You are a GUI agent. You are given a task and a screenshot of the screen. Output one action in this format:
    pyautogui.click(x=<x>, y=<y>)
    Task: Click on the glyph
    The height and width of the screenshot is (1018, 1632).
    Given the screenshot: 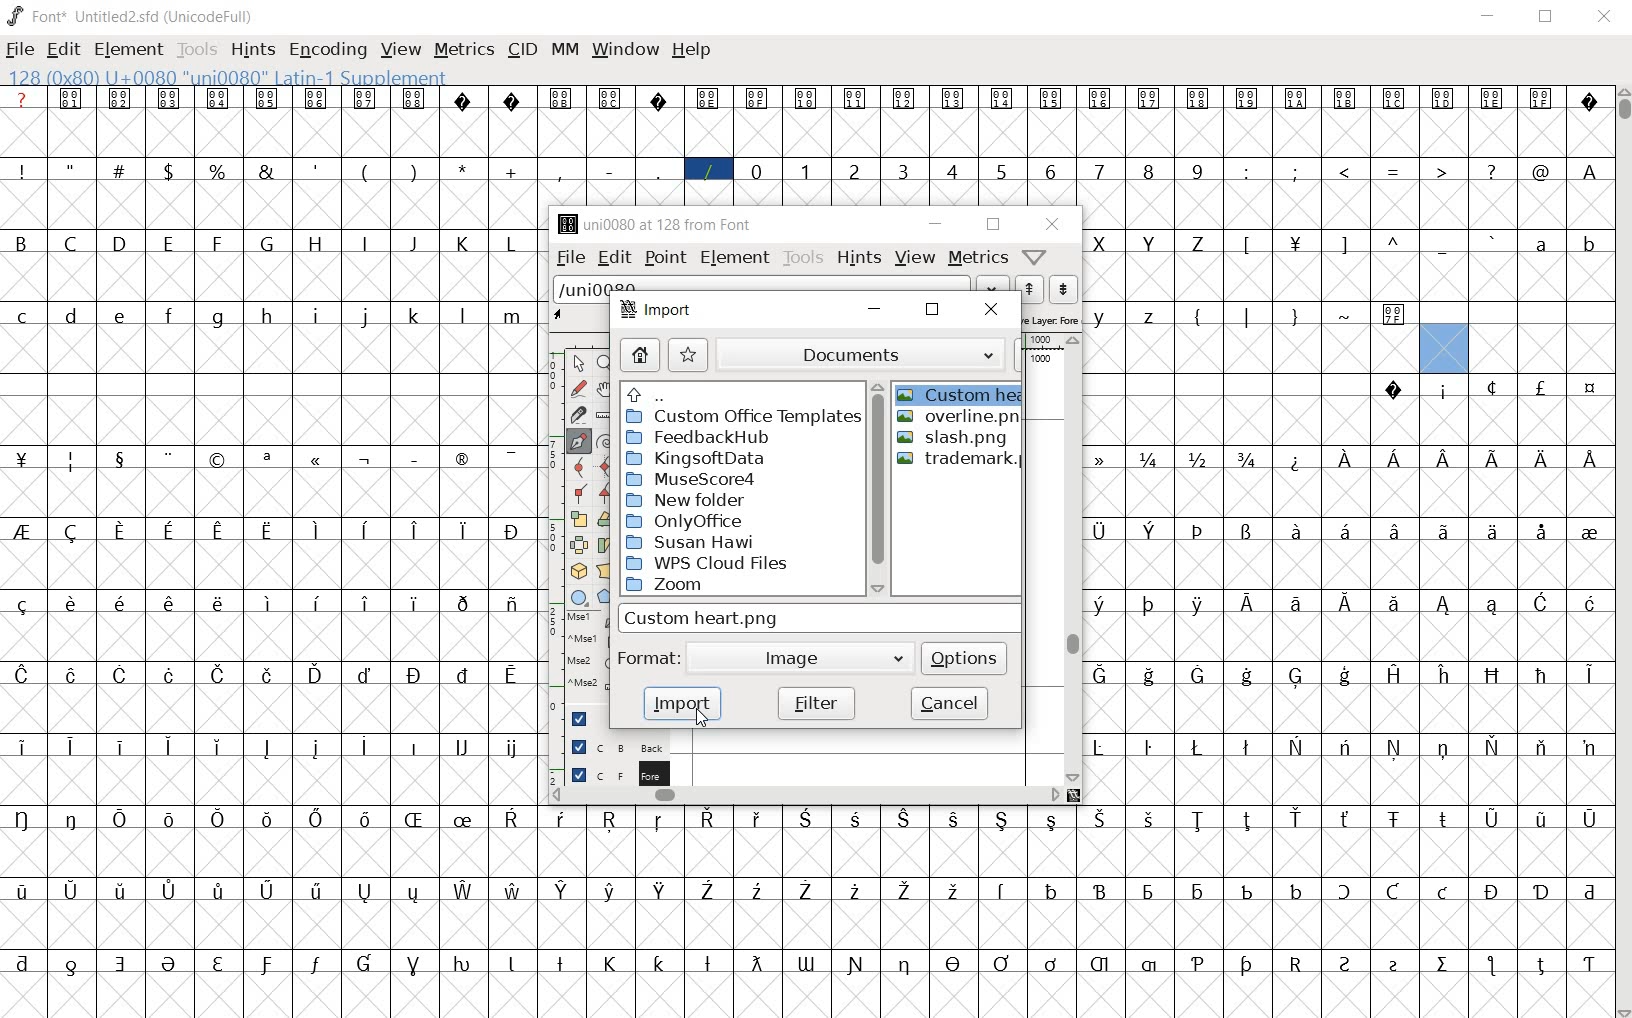 What is the action you would take?
    pyautogui.click(x=1197, y=675)
    